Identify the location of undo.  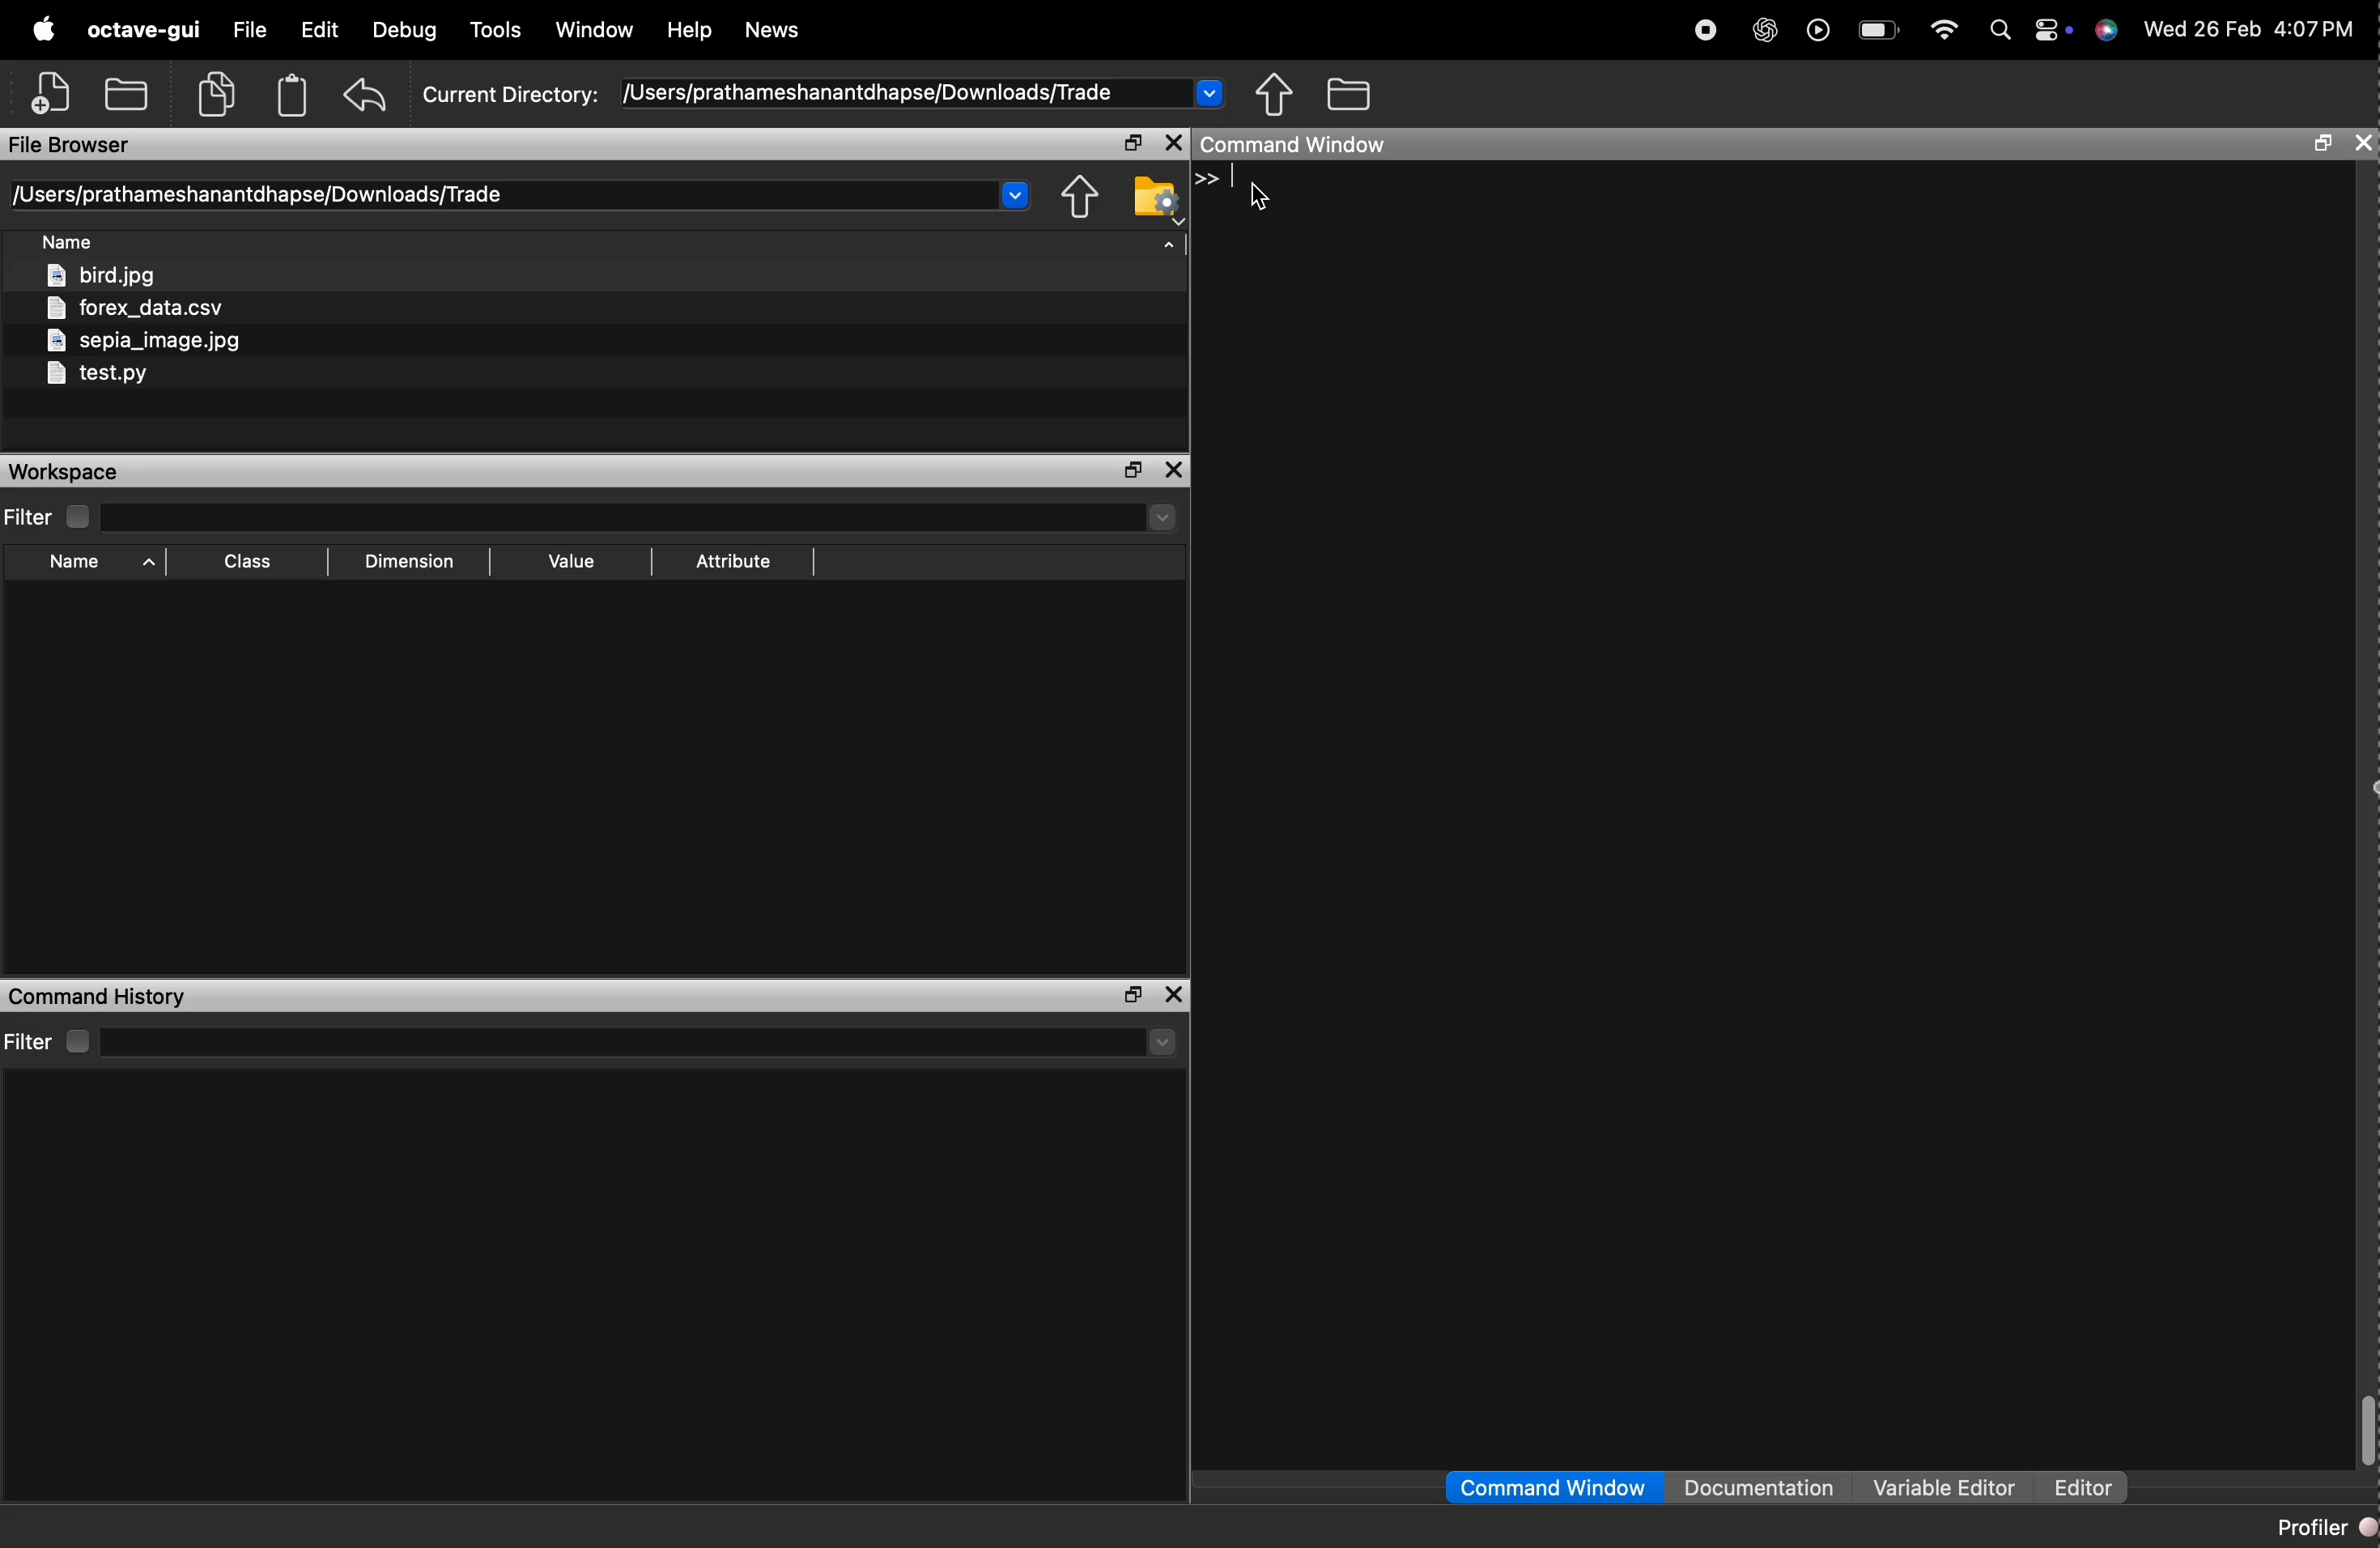
(365, 96).